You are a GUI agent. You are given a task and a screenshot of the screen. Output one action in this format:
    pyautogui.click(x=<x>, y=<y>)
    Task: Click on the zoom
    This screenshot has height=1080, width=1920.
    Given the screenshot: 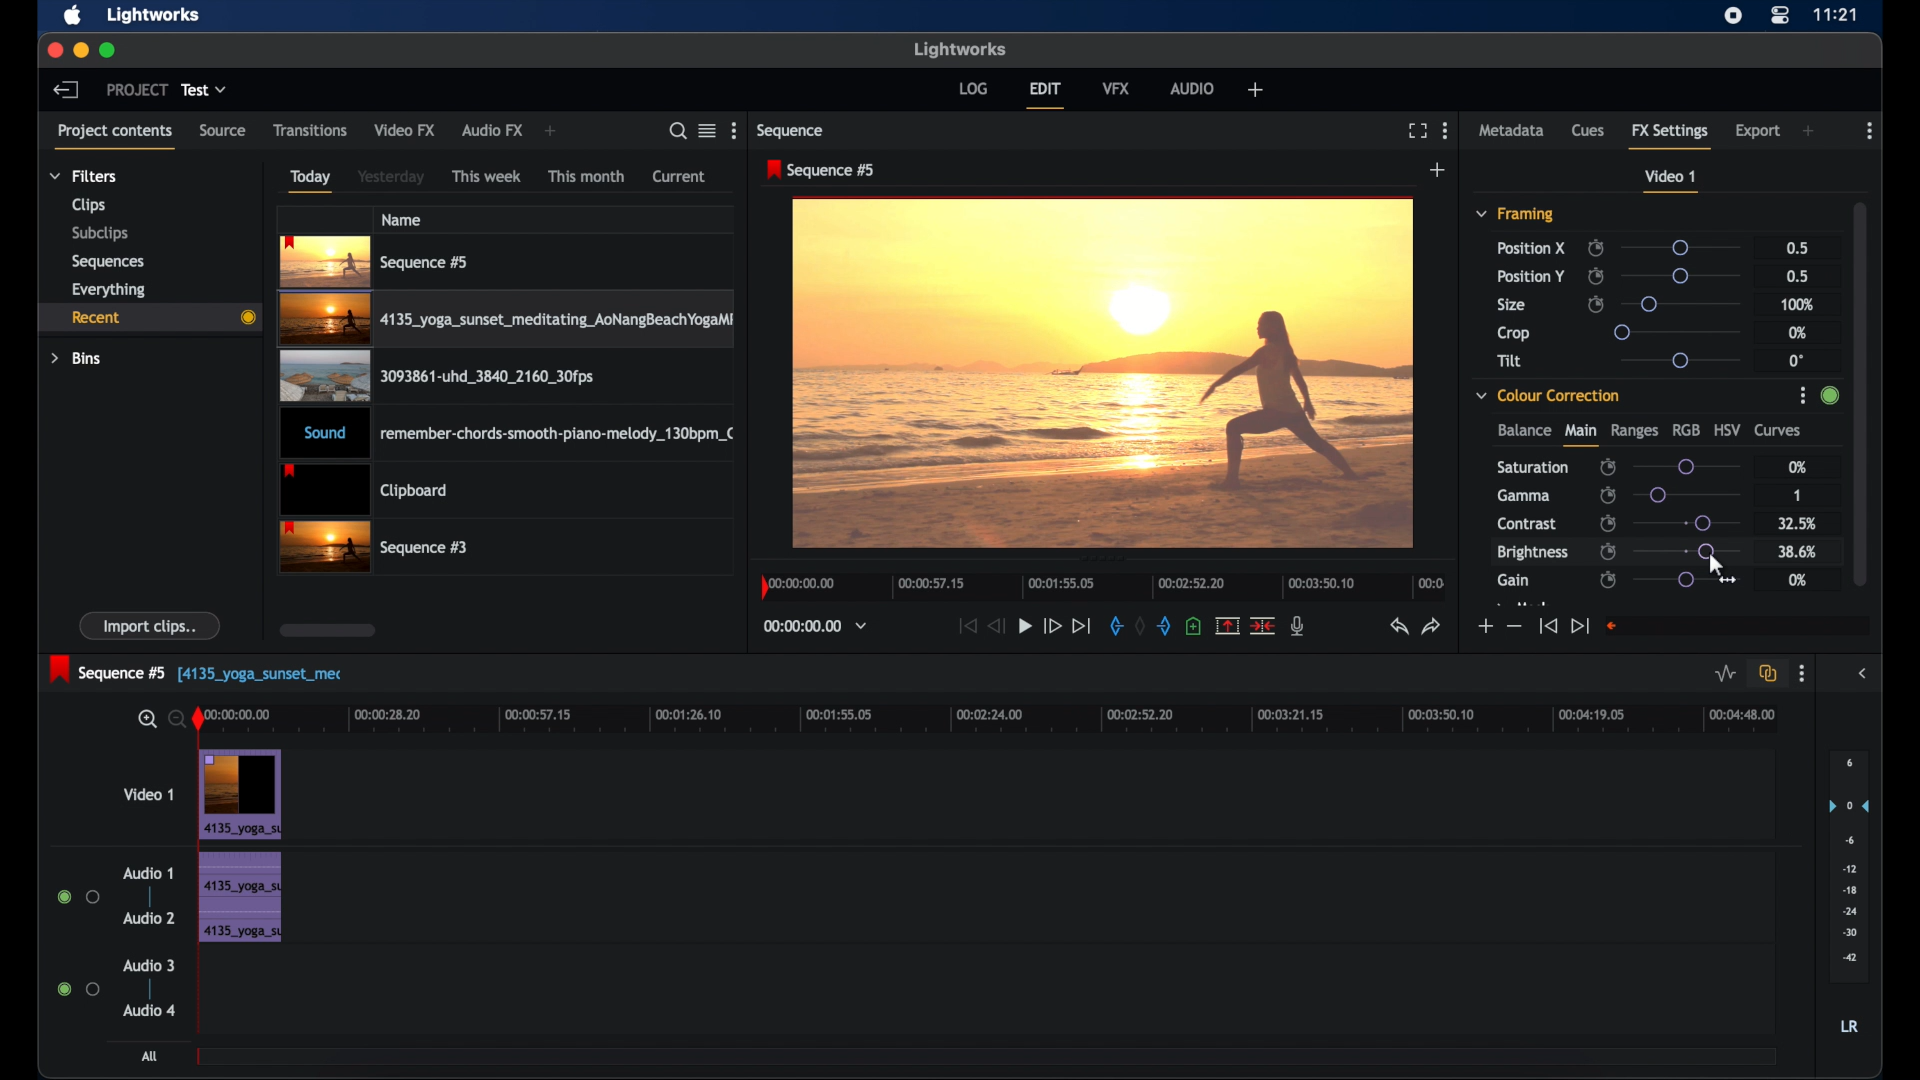 What is the action you would take?
    pyautogui.click(x=156, y=720)
    